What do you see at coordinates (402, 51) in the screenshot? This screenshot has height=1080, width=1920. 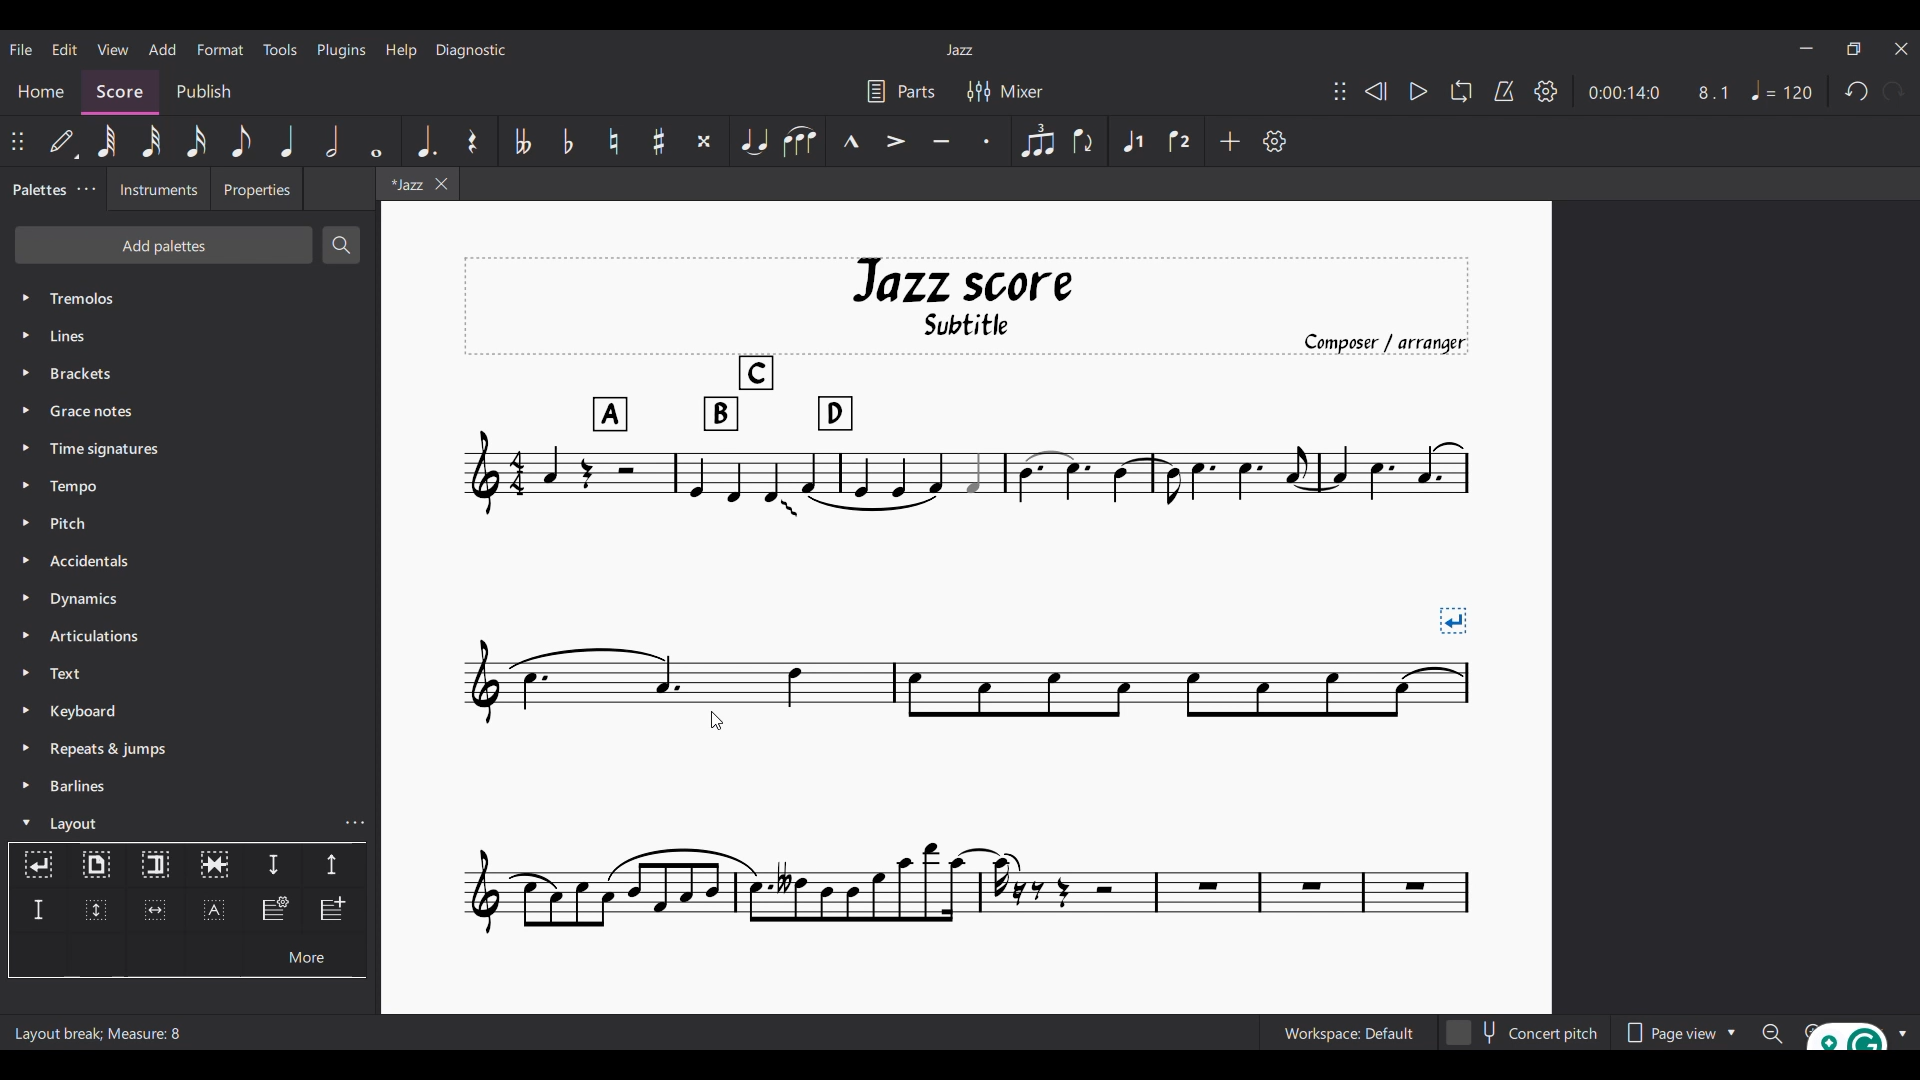 I see `Help menu` at bounding box center [402, 51].